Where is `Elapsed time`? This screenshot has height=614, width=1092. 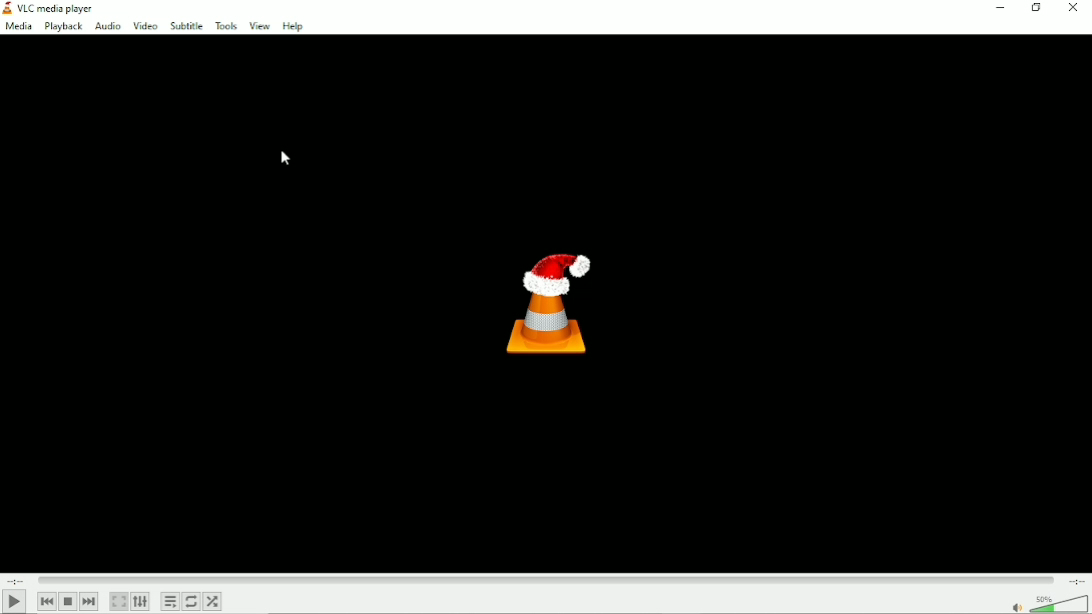 Elapsed time is located at coordinates (17, 580).